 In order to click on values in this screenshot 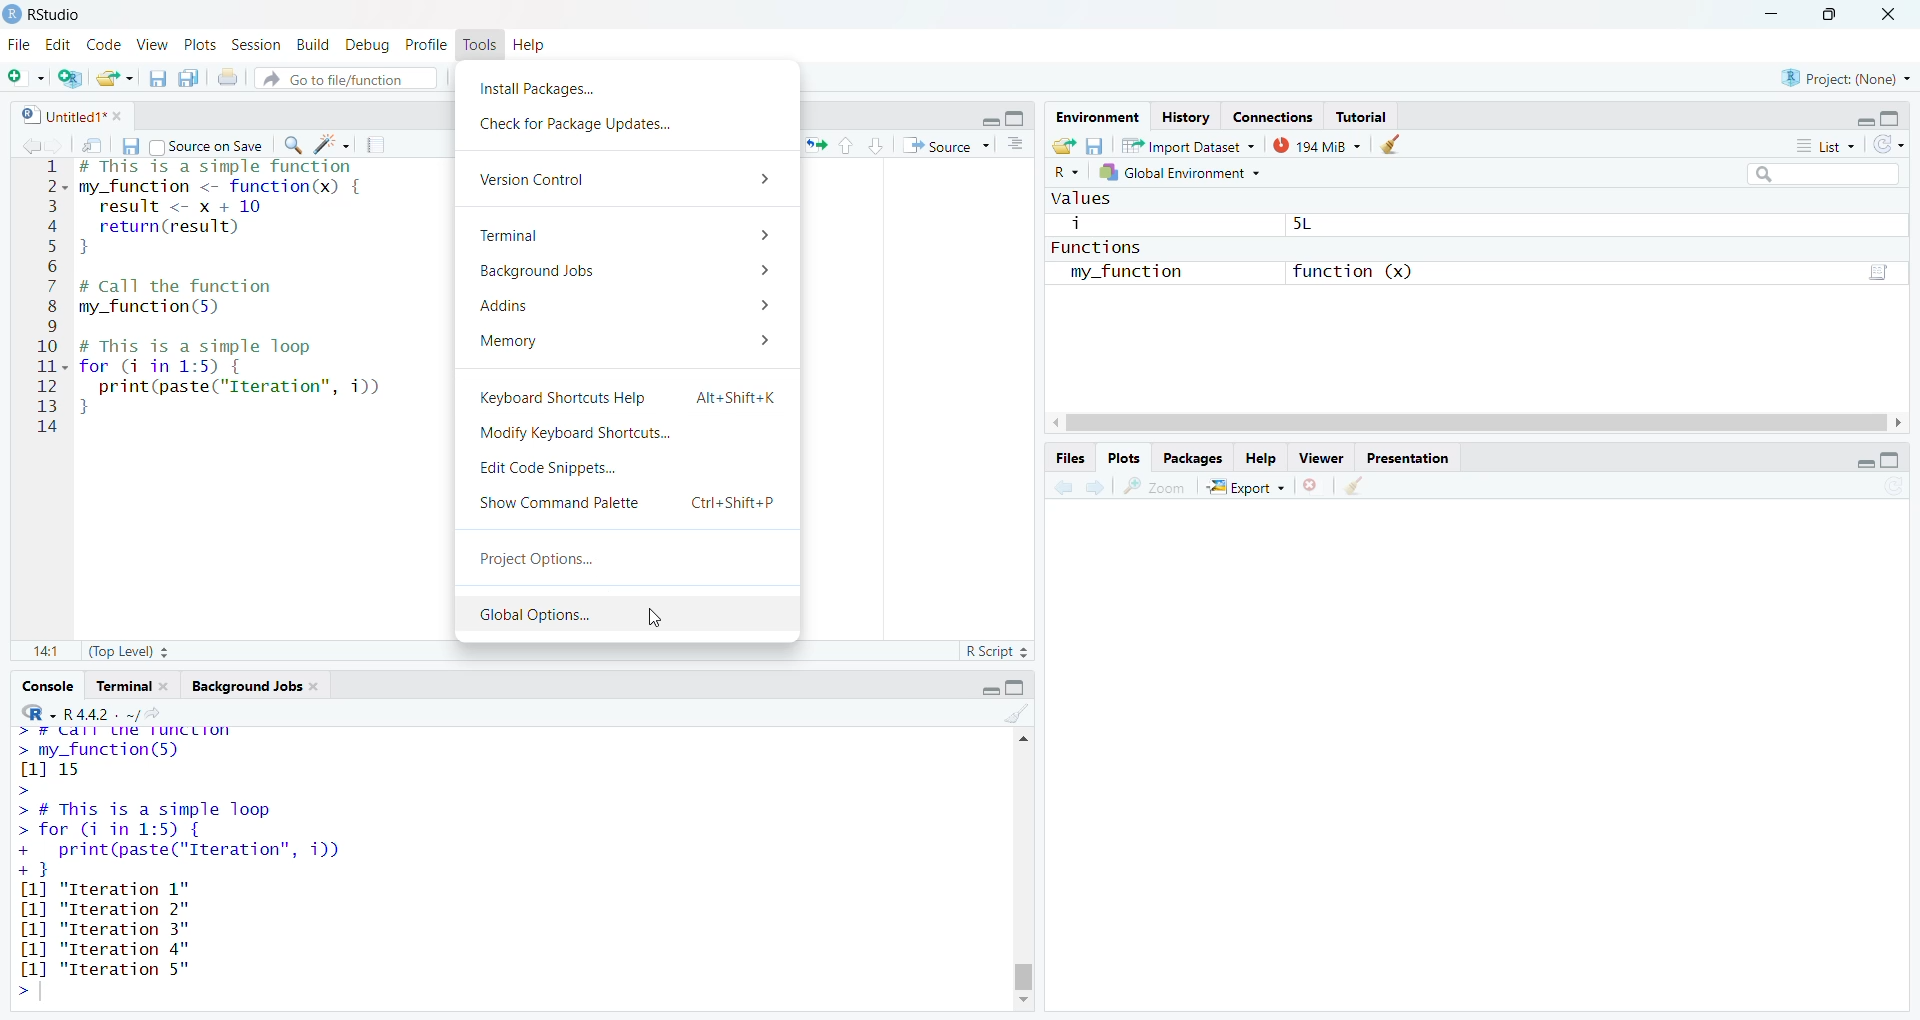, I will do `click(1083, 199)`.